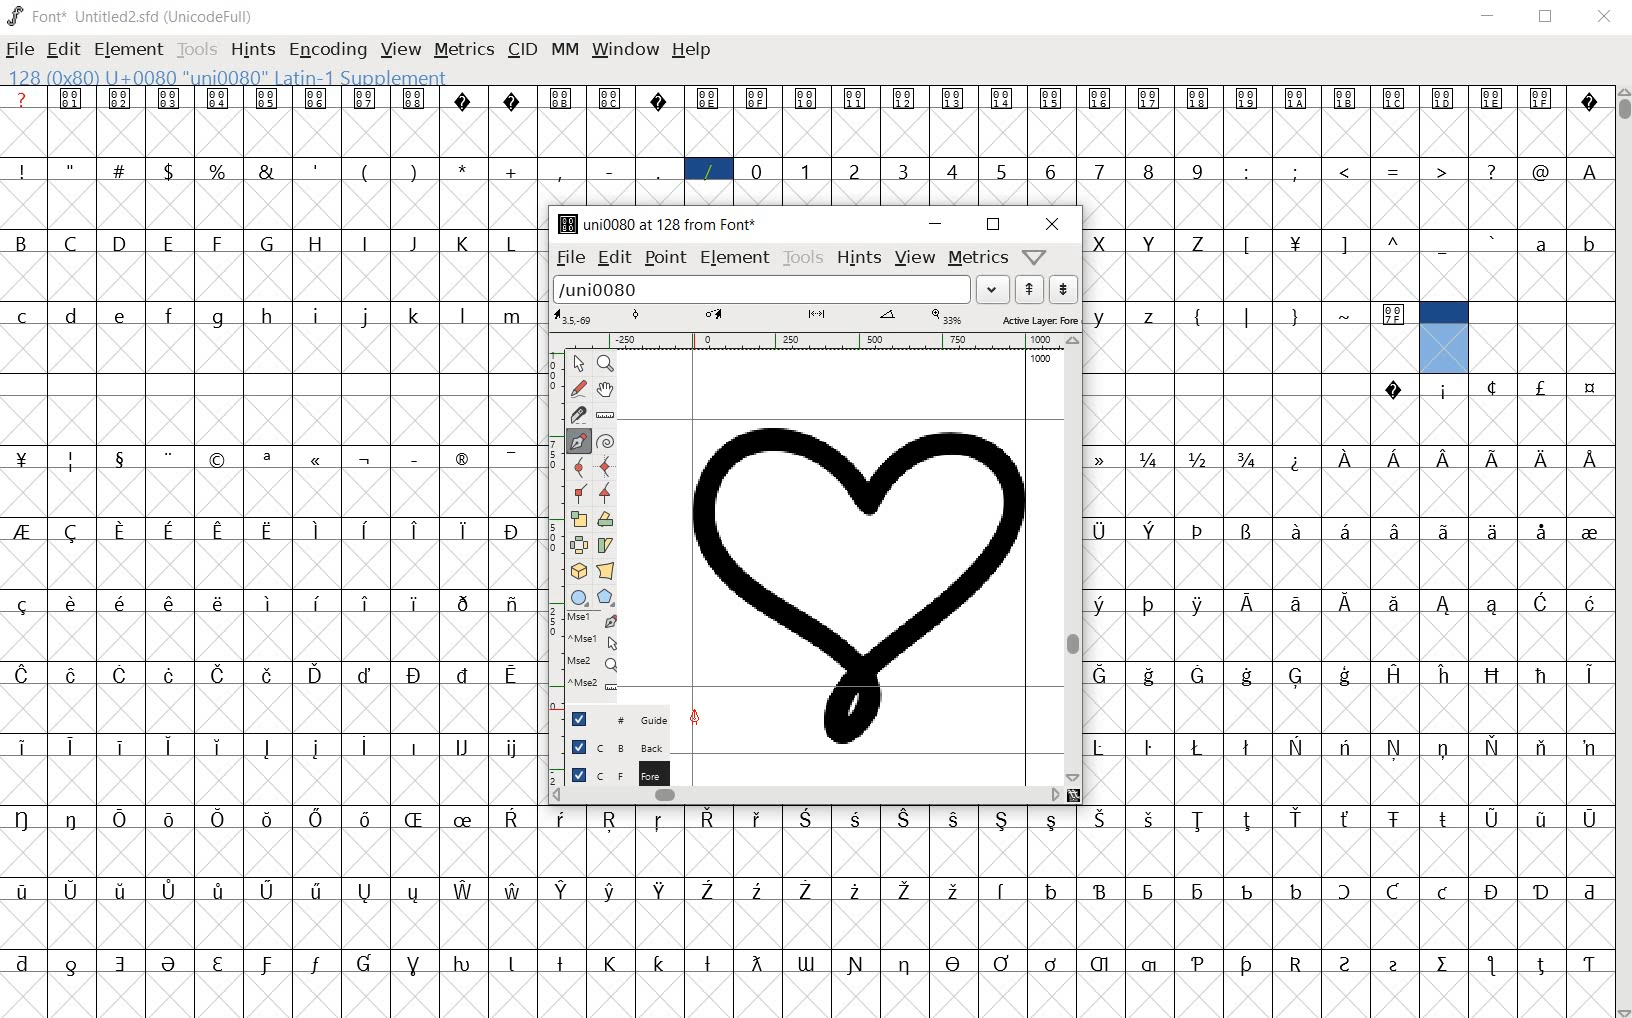 This screenshot has width=1632, height=1018. I want to click on glyph, so click(1297, 530).